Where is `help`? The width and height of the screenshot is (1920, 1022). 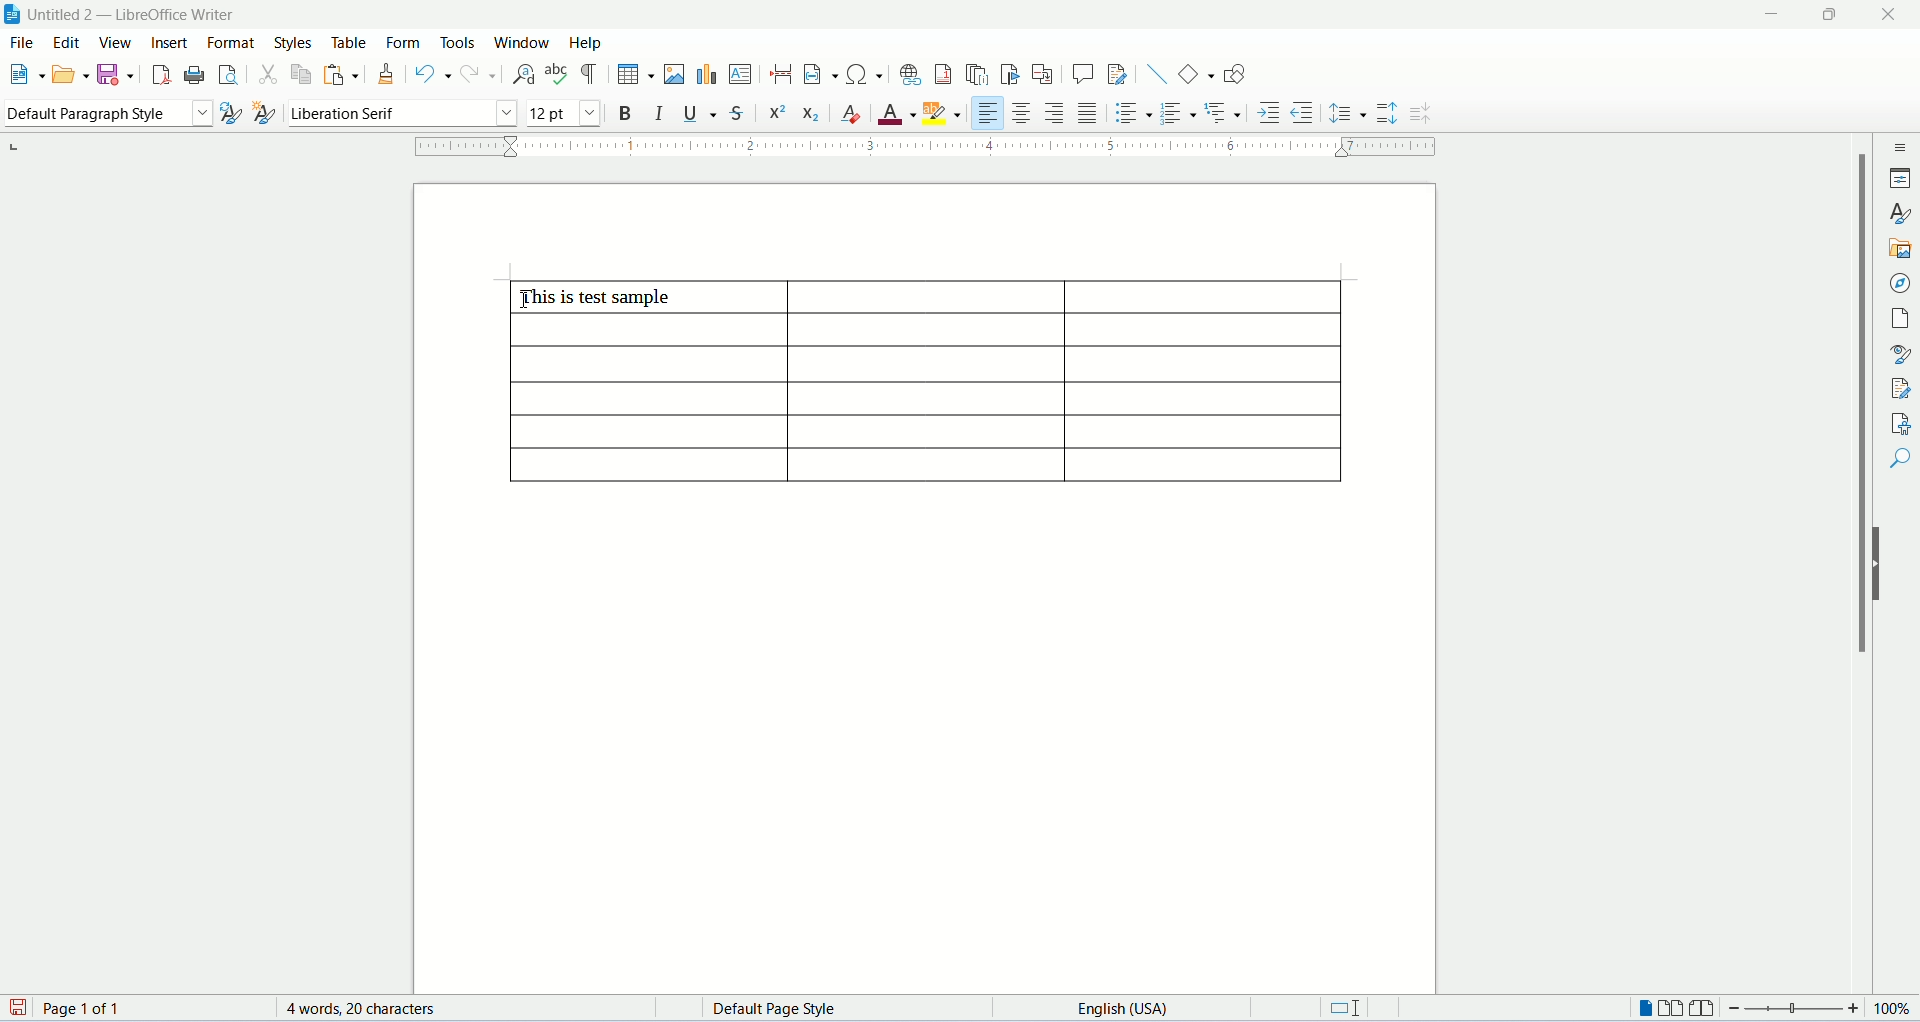 help is located at coordinates (586, 43).